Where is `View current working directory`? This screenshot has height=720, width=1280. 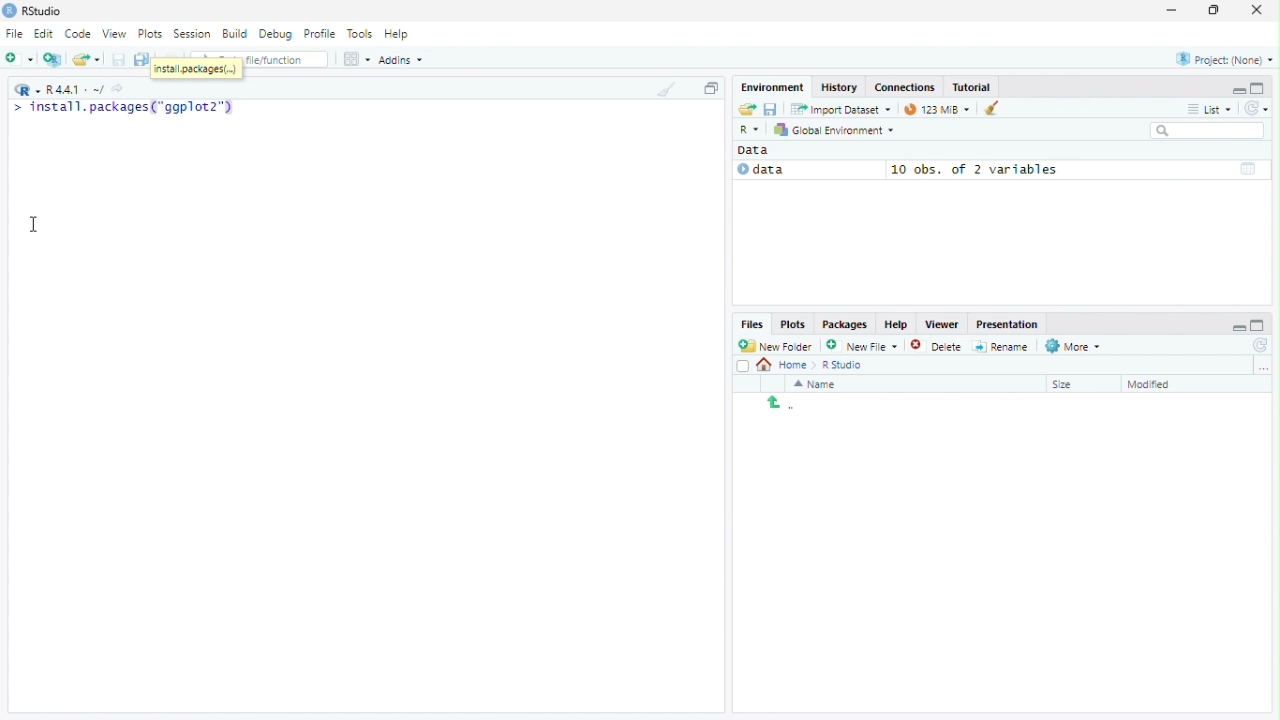
View current working directory is located at coordinates (120, 88).